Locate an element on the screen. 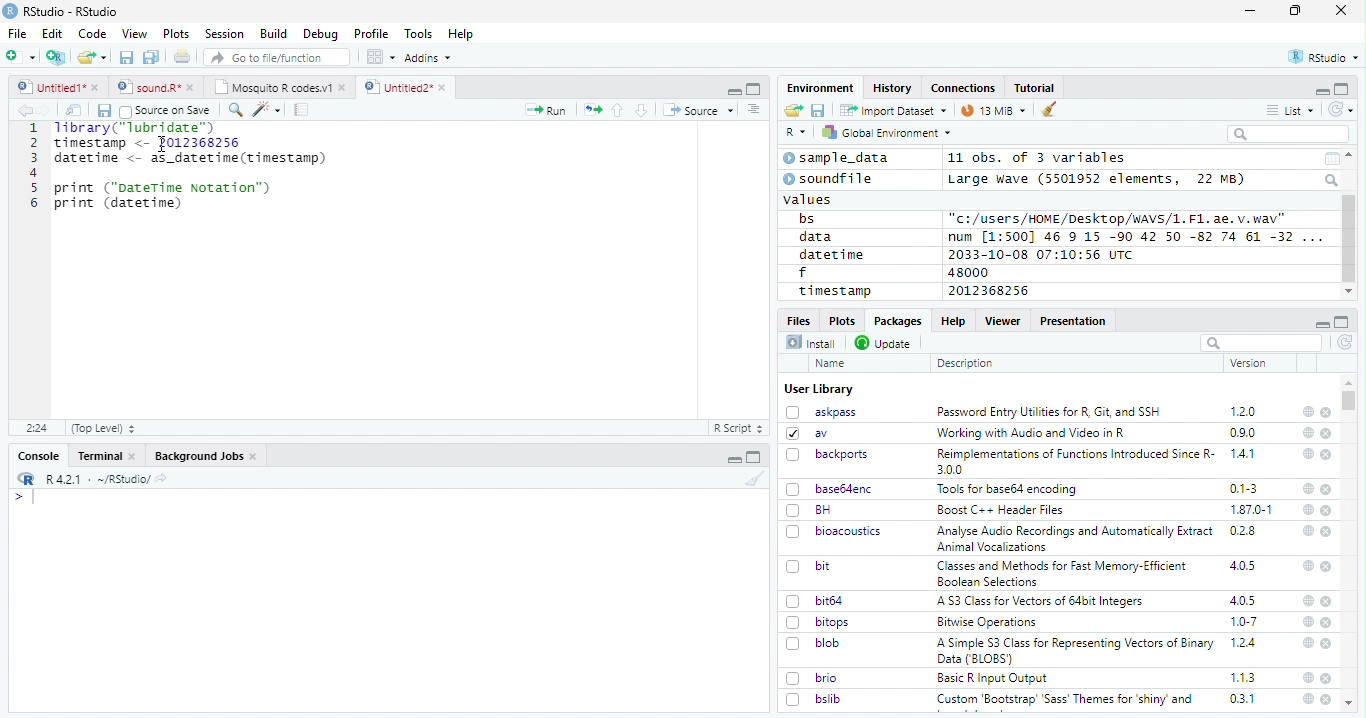  Session is located at coordinates (223, 34).